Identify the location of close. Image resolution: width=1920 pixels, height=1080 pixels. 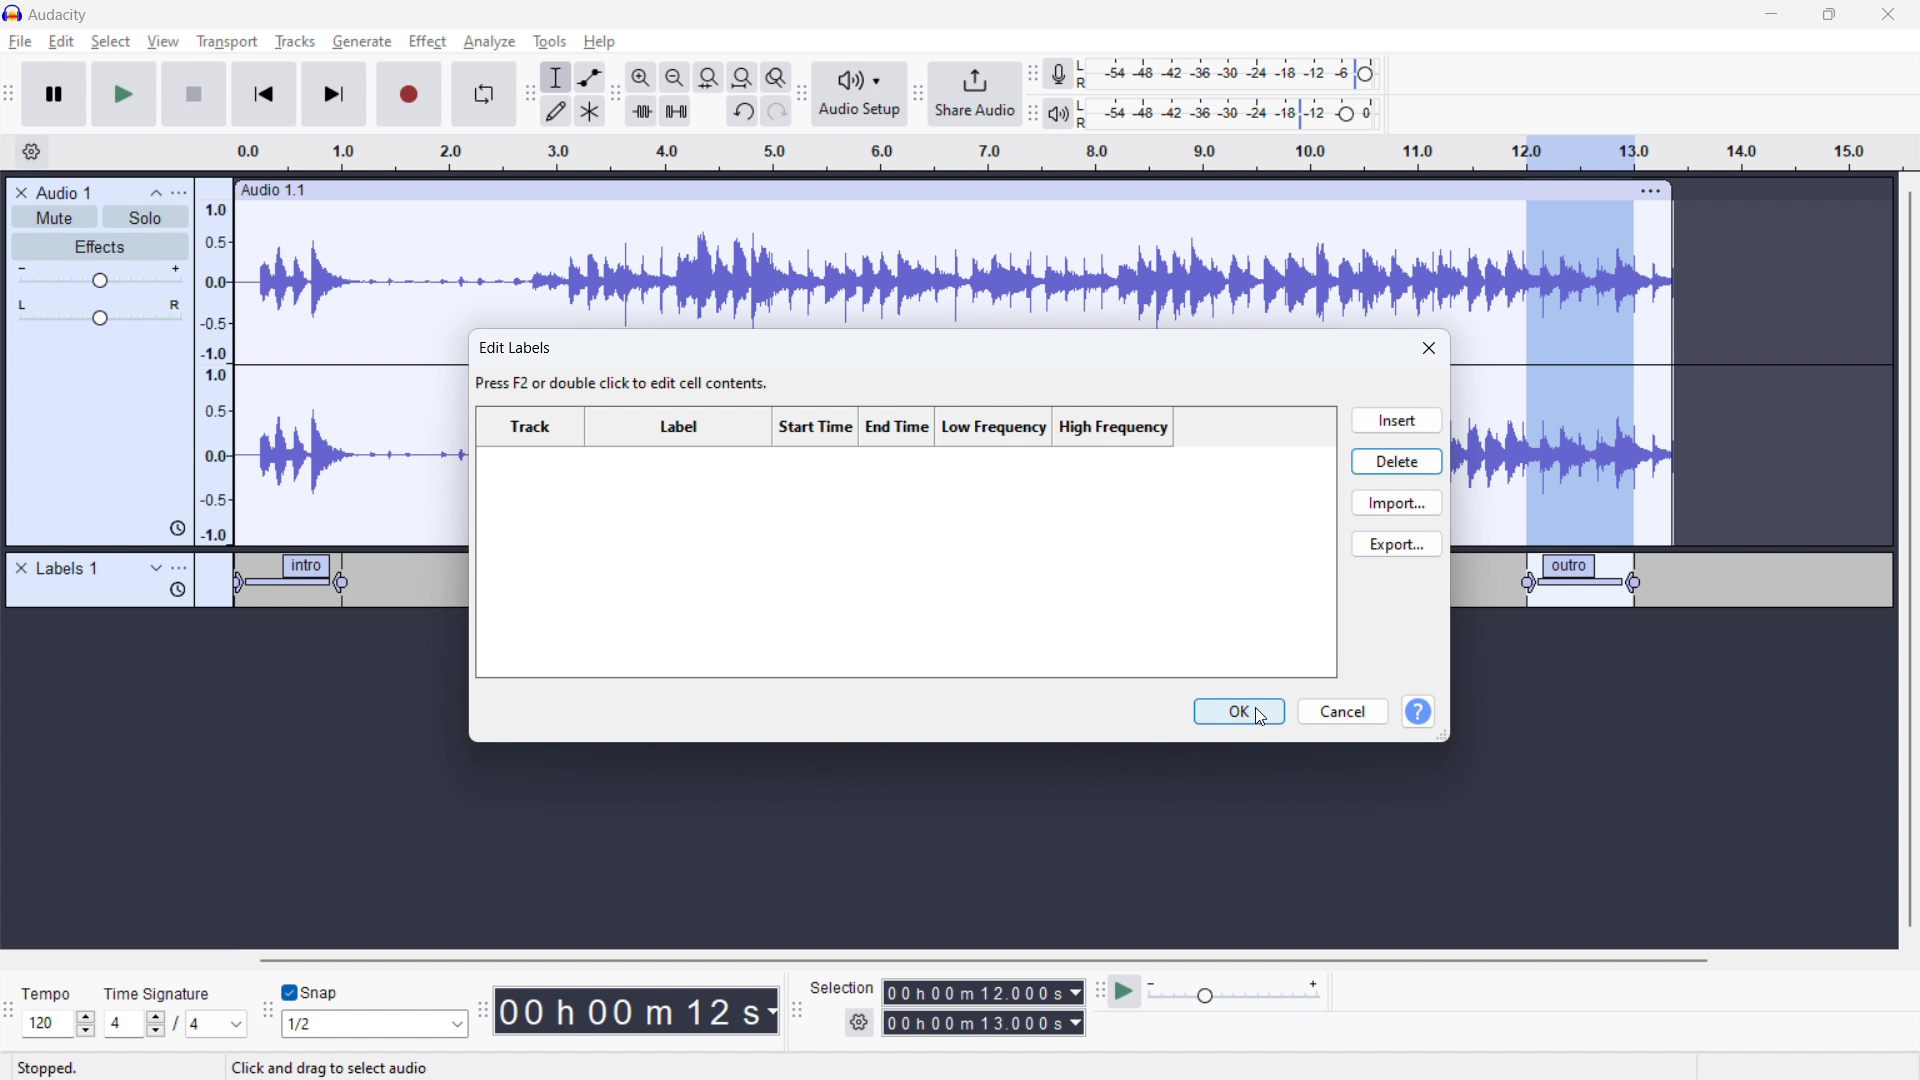
(1431, 349).